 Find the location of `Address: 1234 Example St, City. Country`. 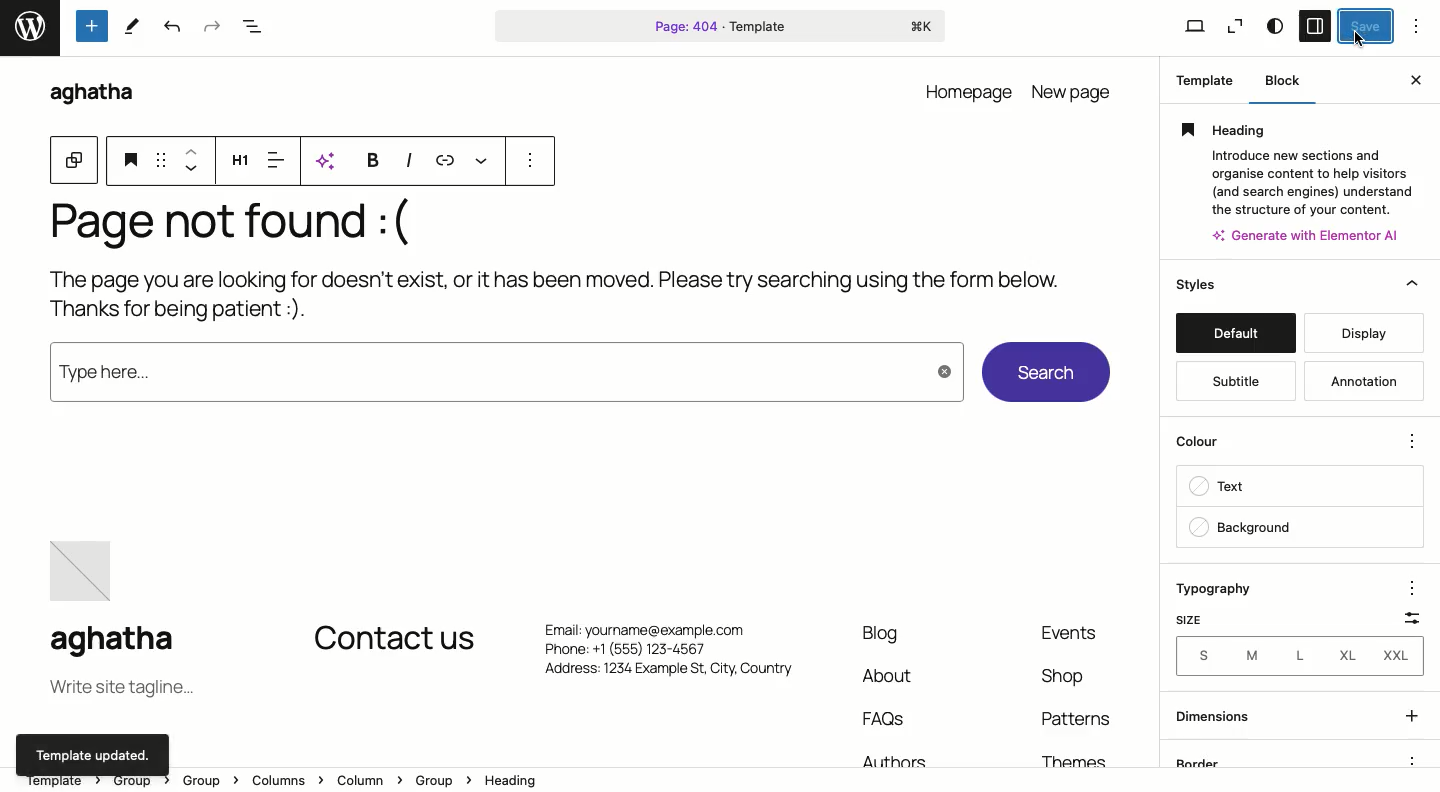

Address: 1234 Example St, City. Country is located at coordinates (667, 674).